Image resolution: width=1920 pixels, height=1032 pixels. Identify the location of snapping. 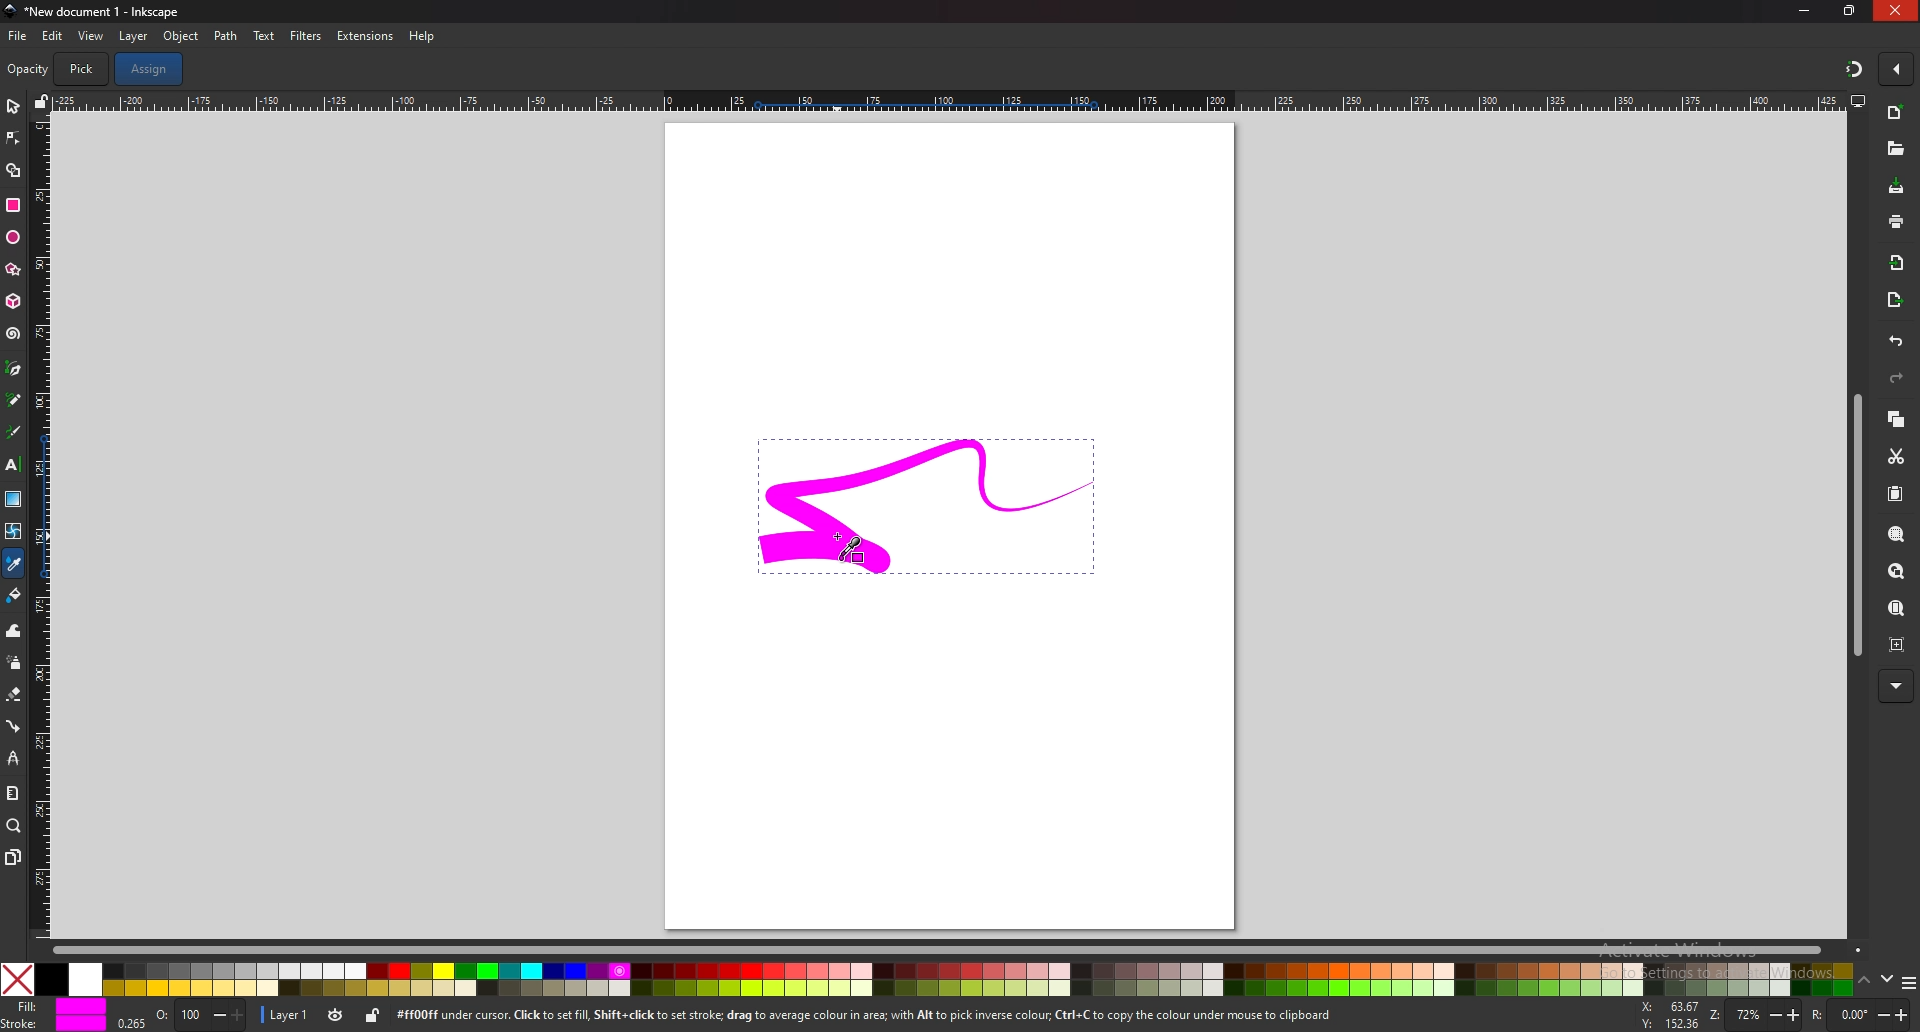
(1856, 69).